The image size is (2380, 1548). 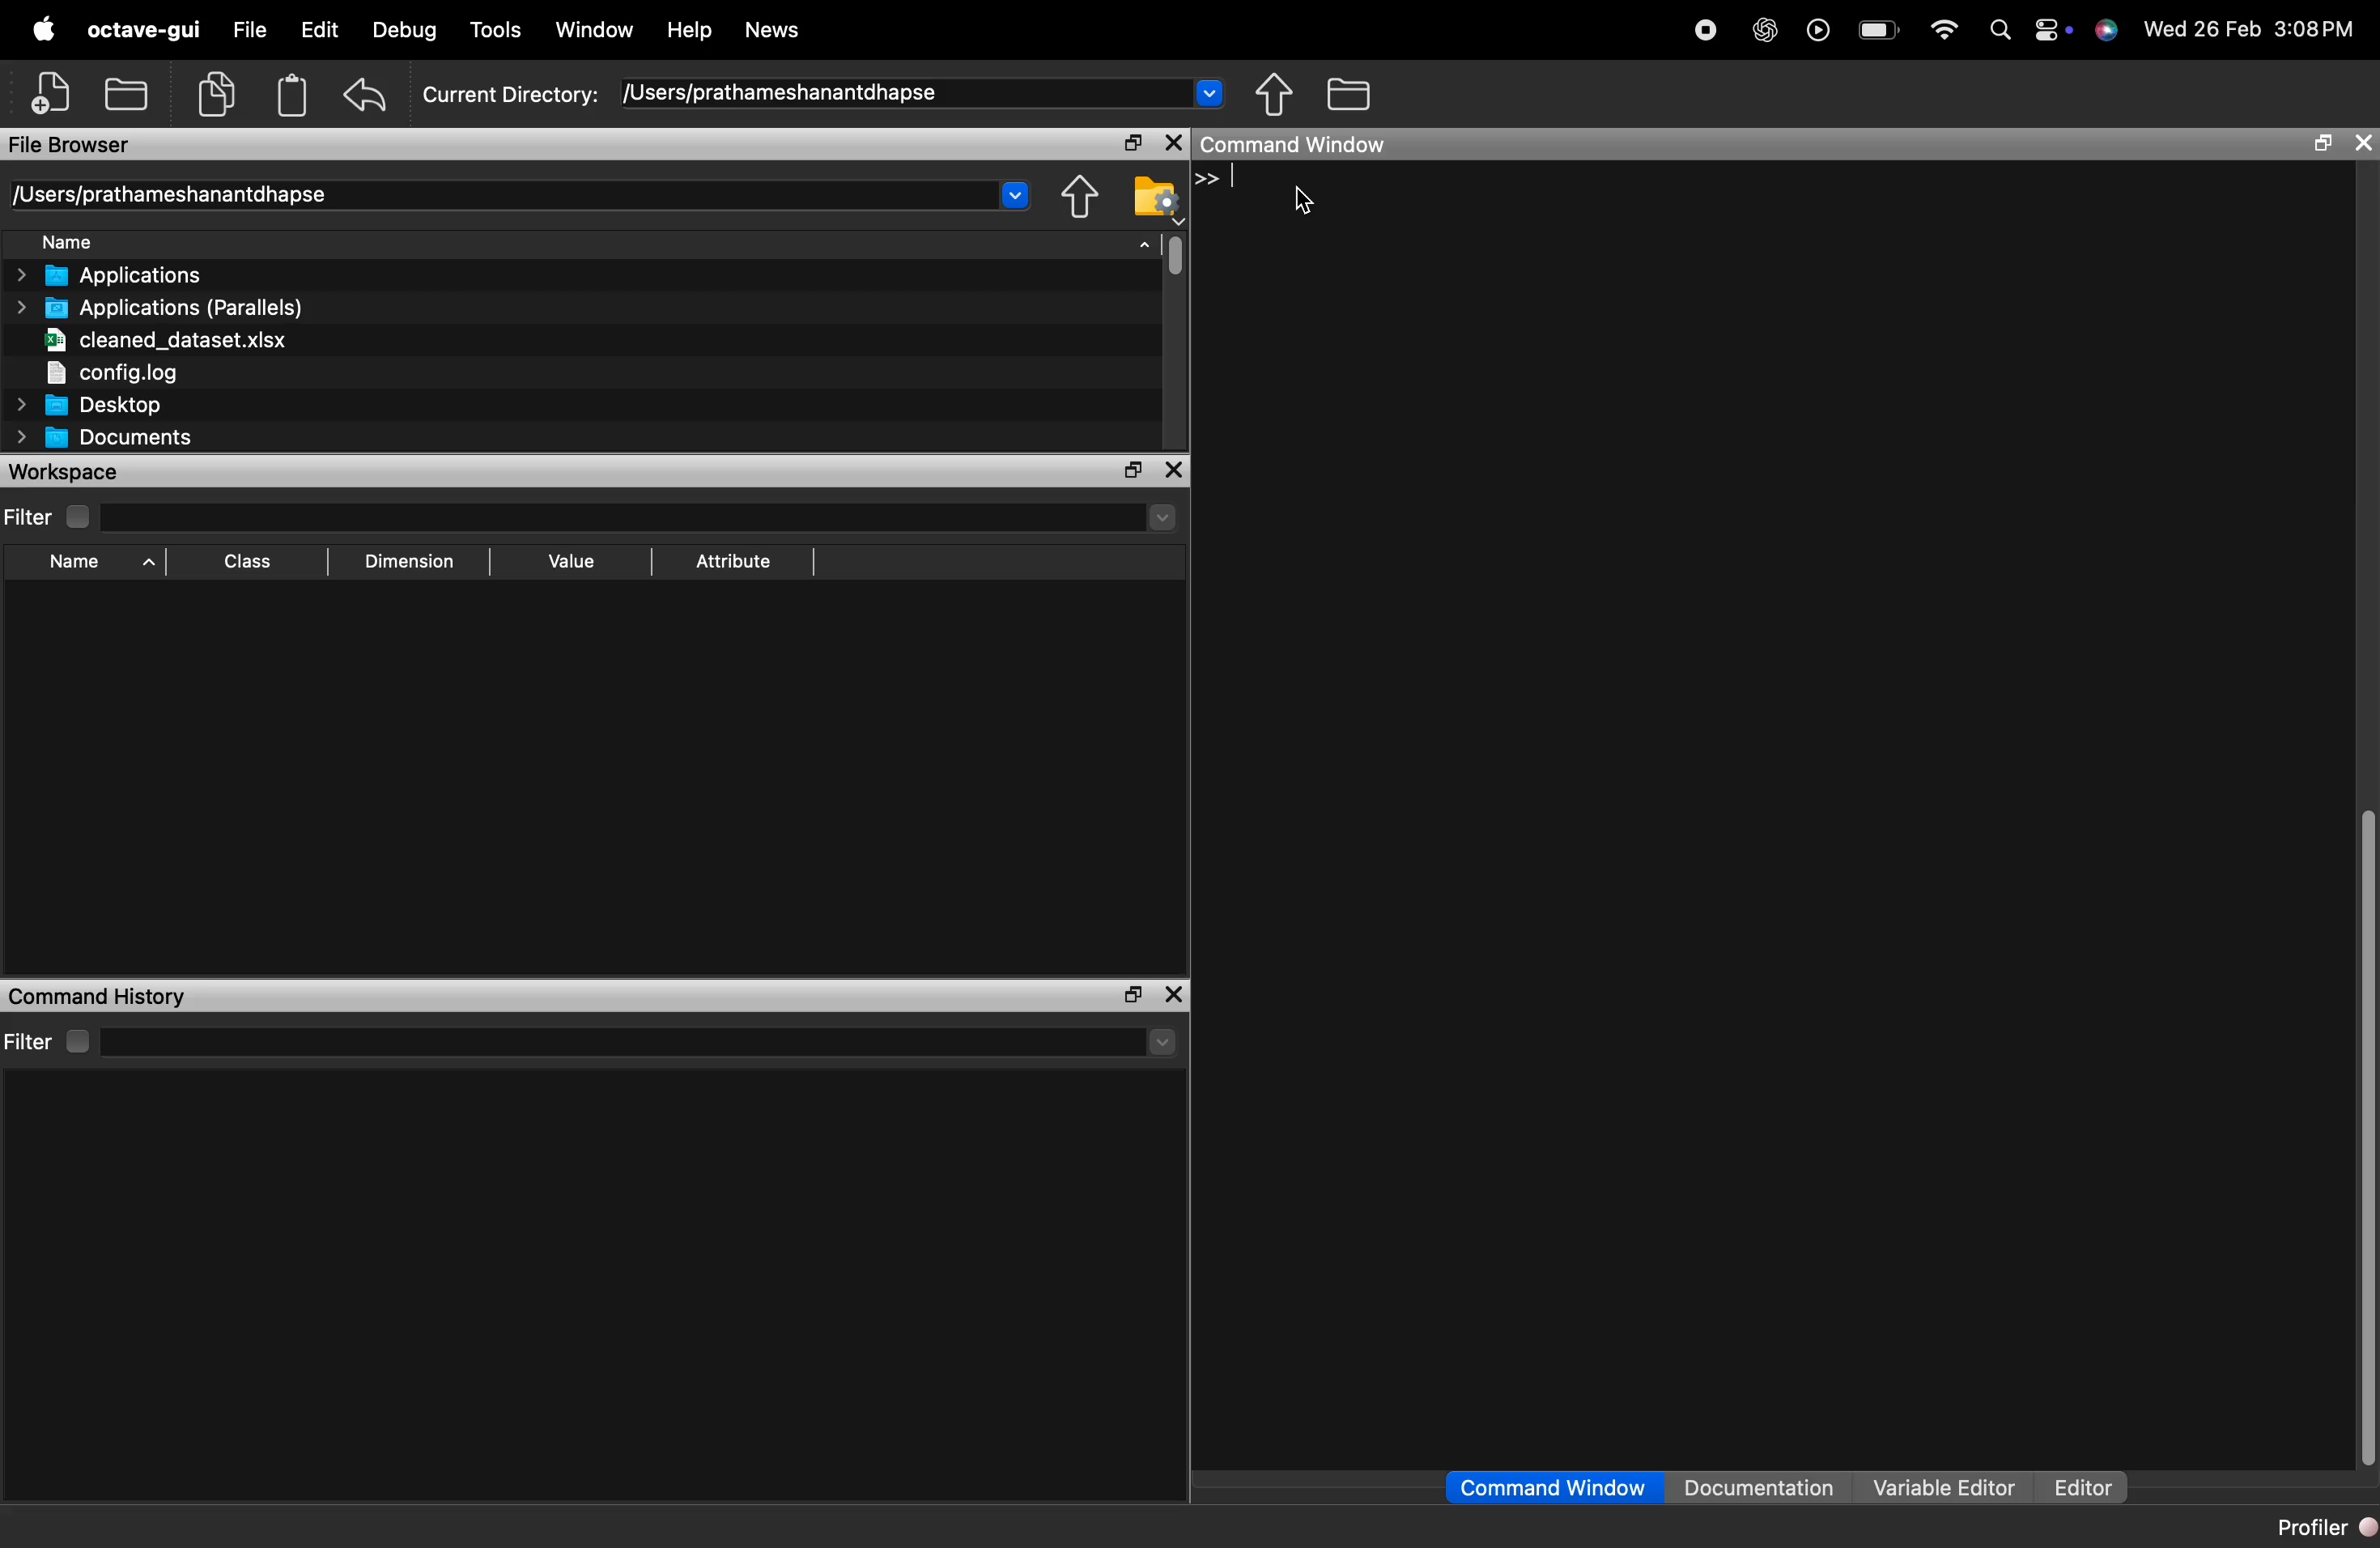 What do you see at coordinates (188, 239) in the screenshot?
I see `Name` at bounding box center [188, 239].